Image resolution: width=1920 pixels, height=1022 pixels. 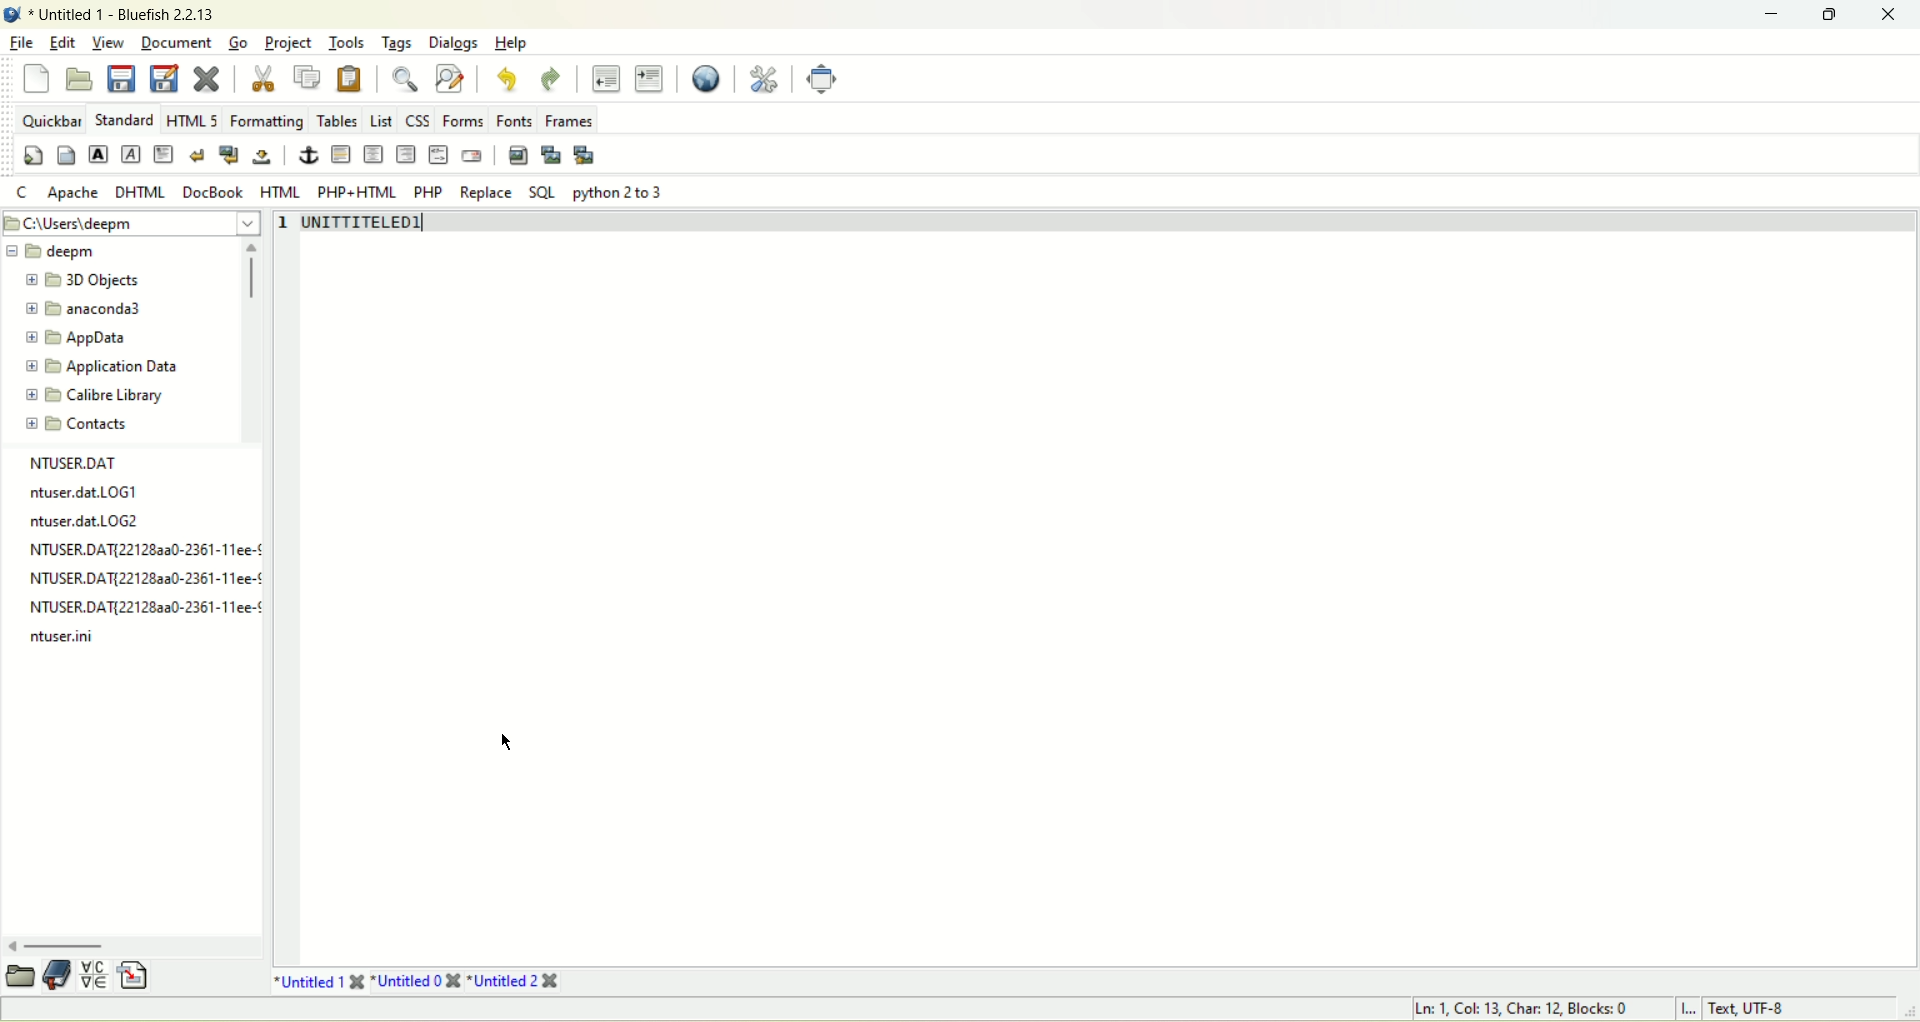 I want to click on dropdown, so click(x=253, y=221).